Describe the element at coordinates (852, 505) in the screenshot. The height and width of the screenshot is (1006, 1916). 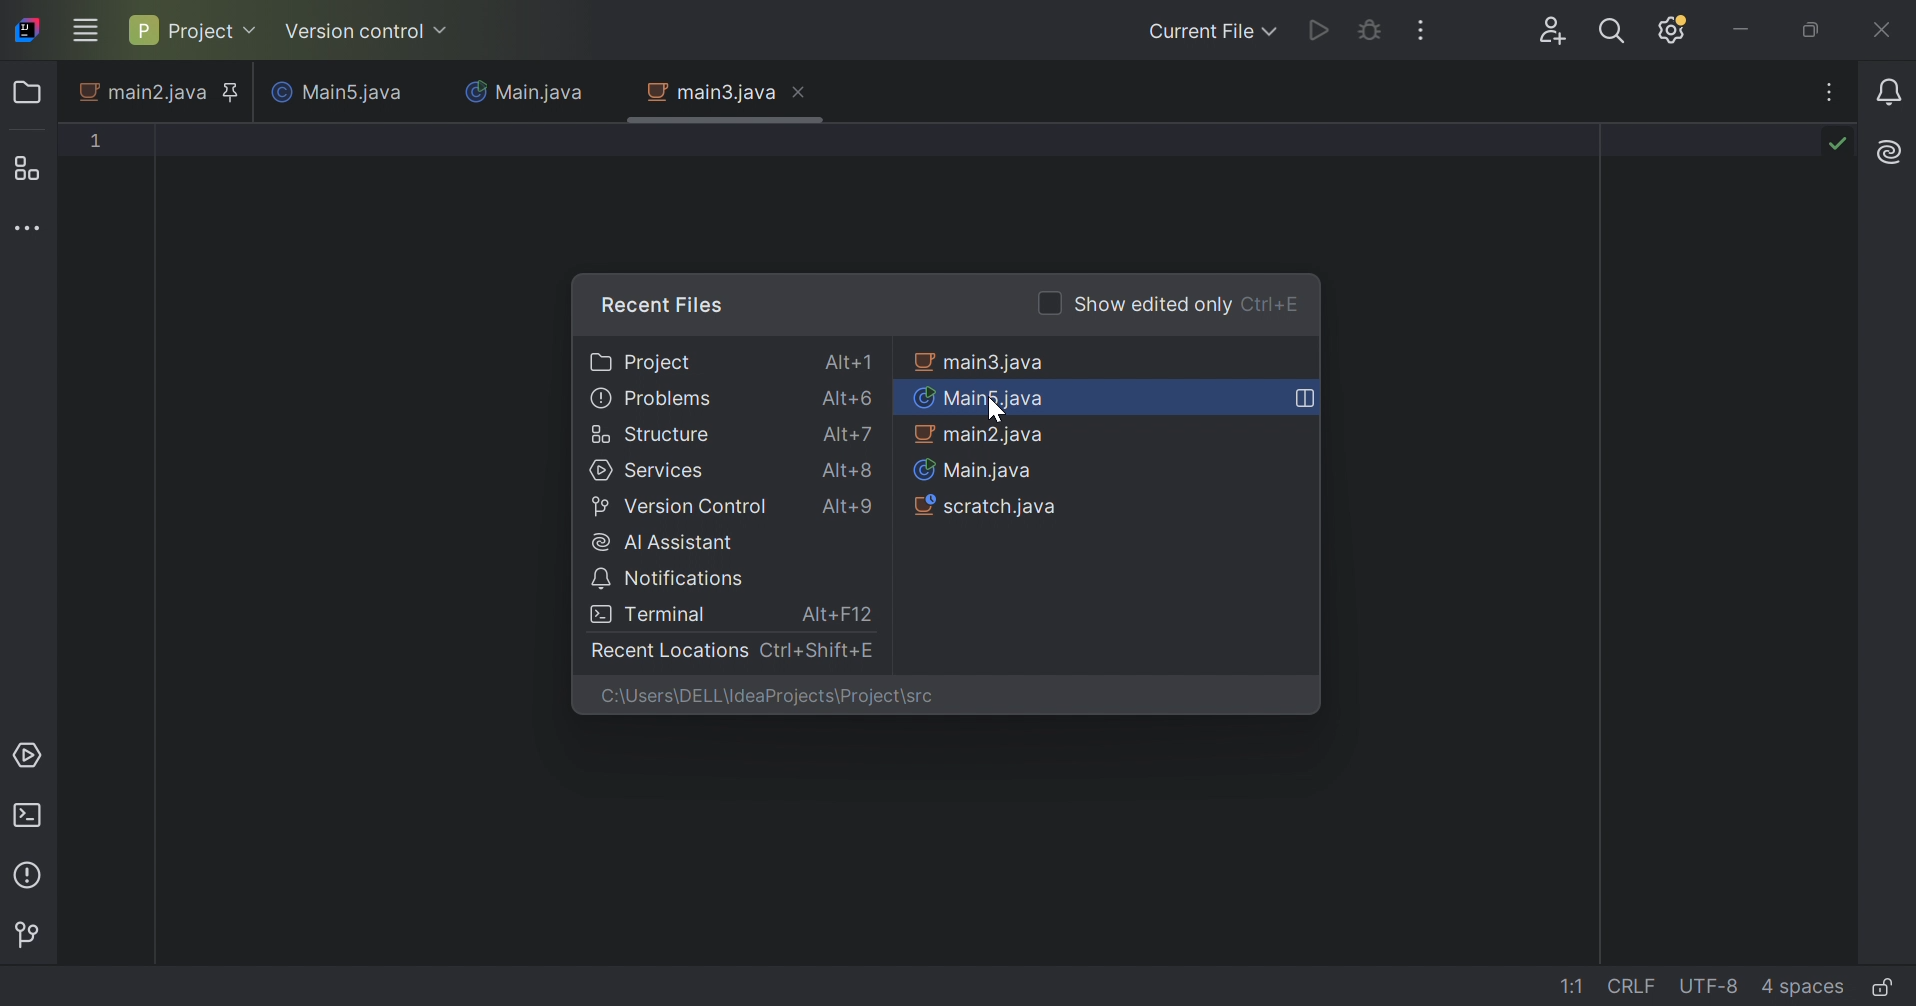
I see `Alt+9` at that location.